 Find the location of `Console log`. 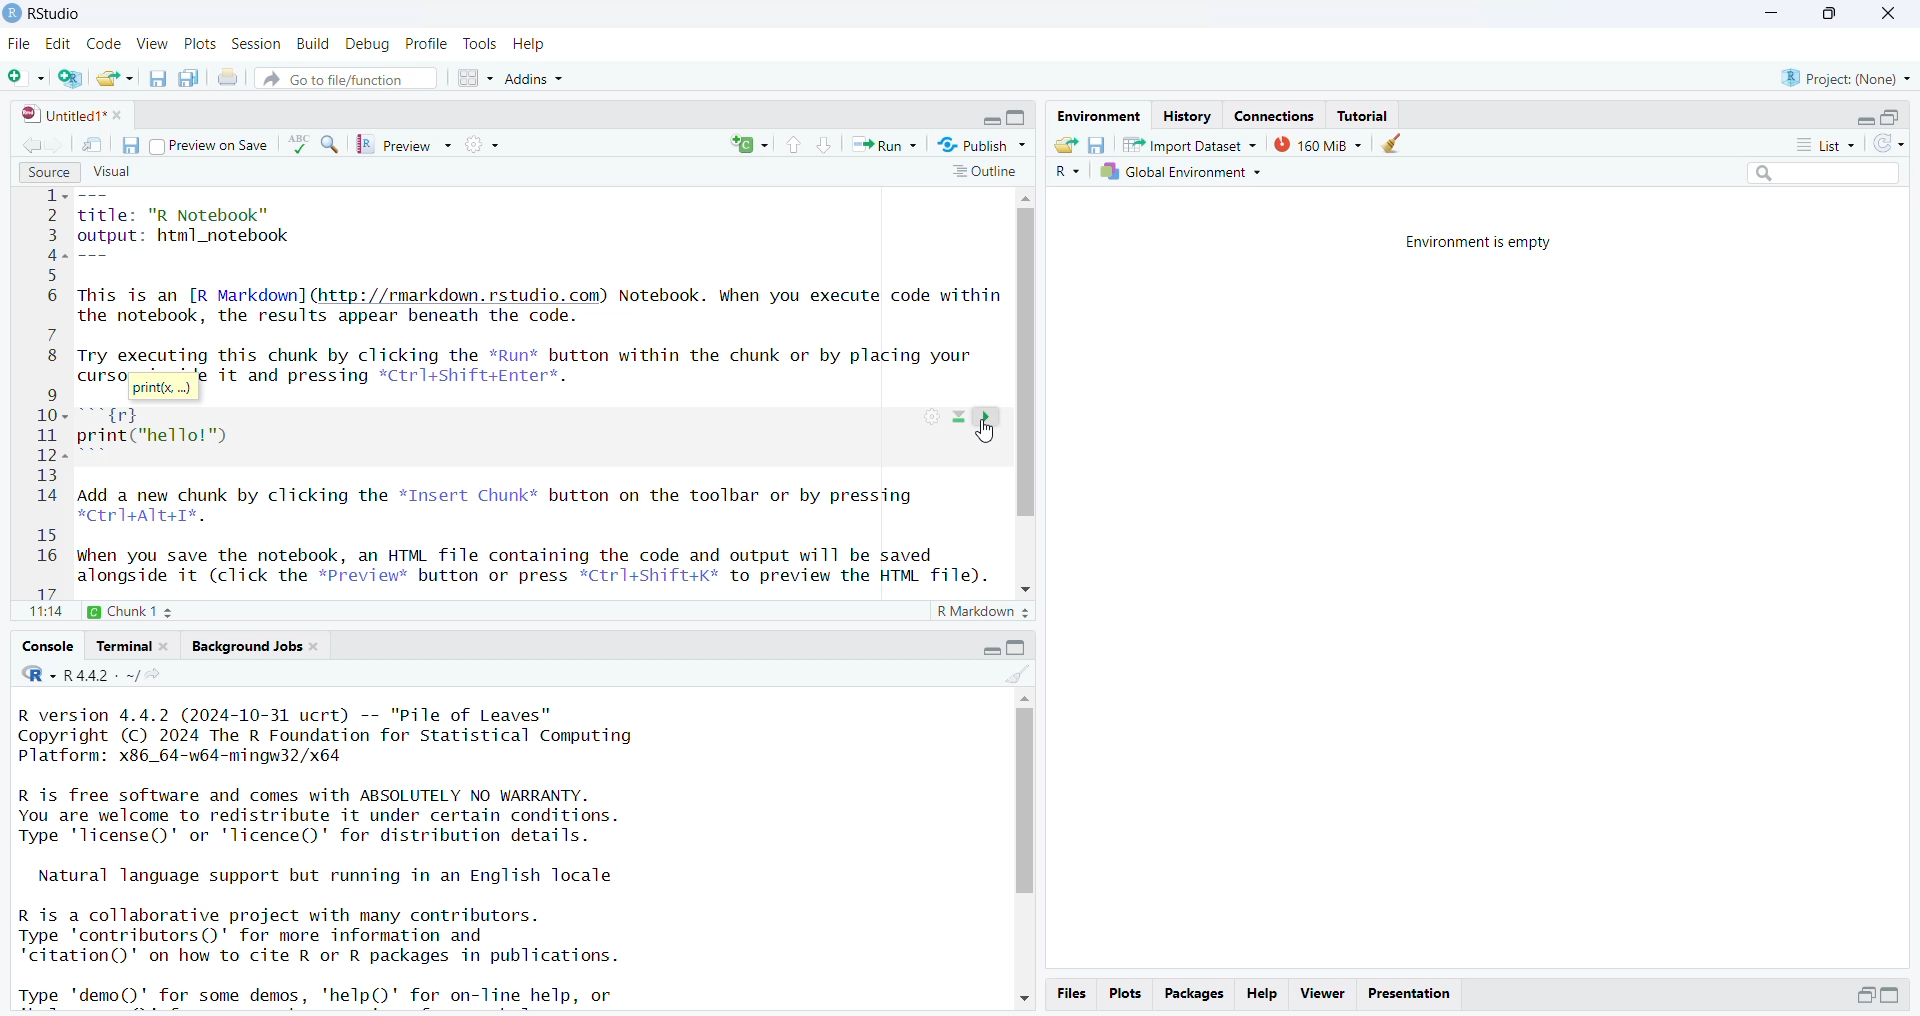

Console log is located at coordinates (349, 852).